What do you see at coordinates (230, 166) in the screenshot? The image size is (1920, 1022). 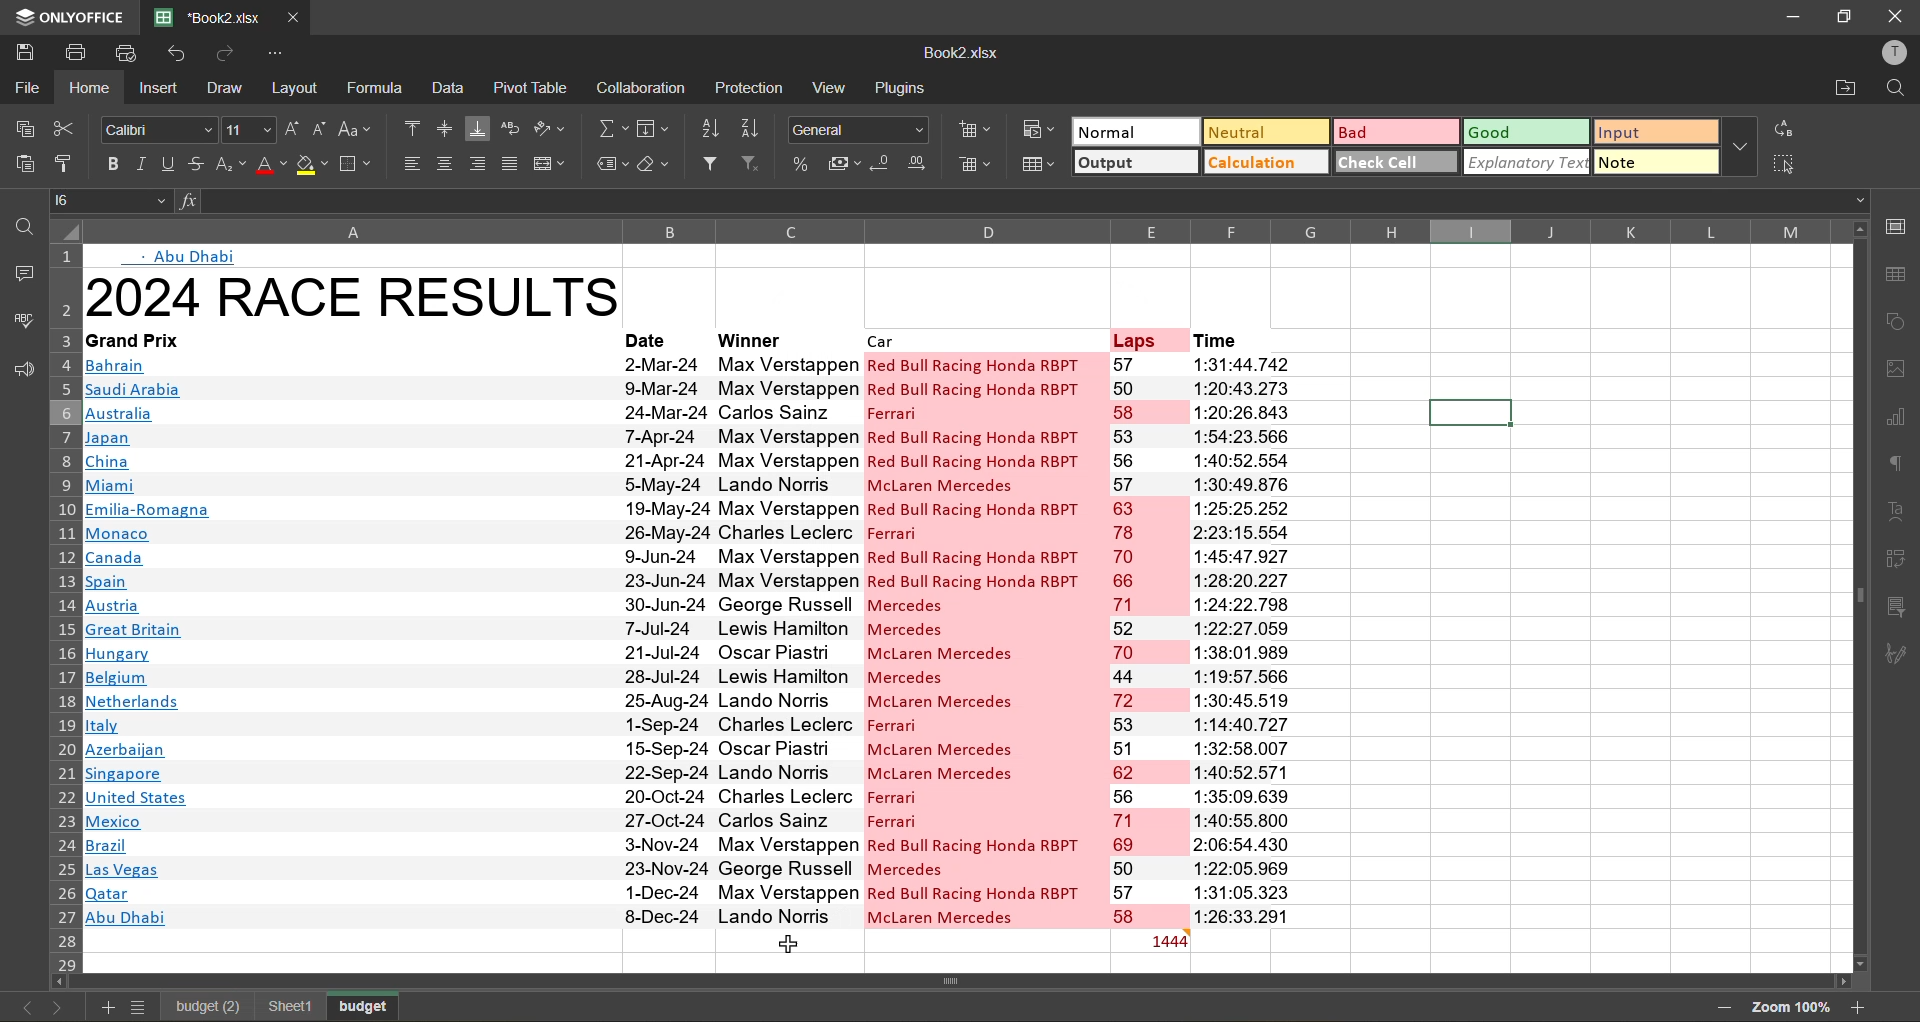 I see `sub/superscript` at bounding box center [230, 166].